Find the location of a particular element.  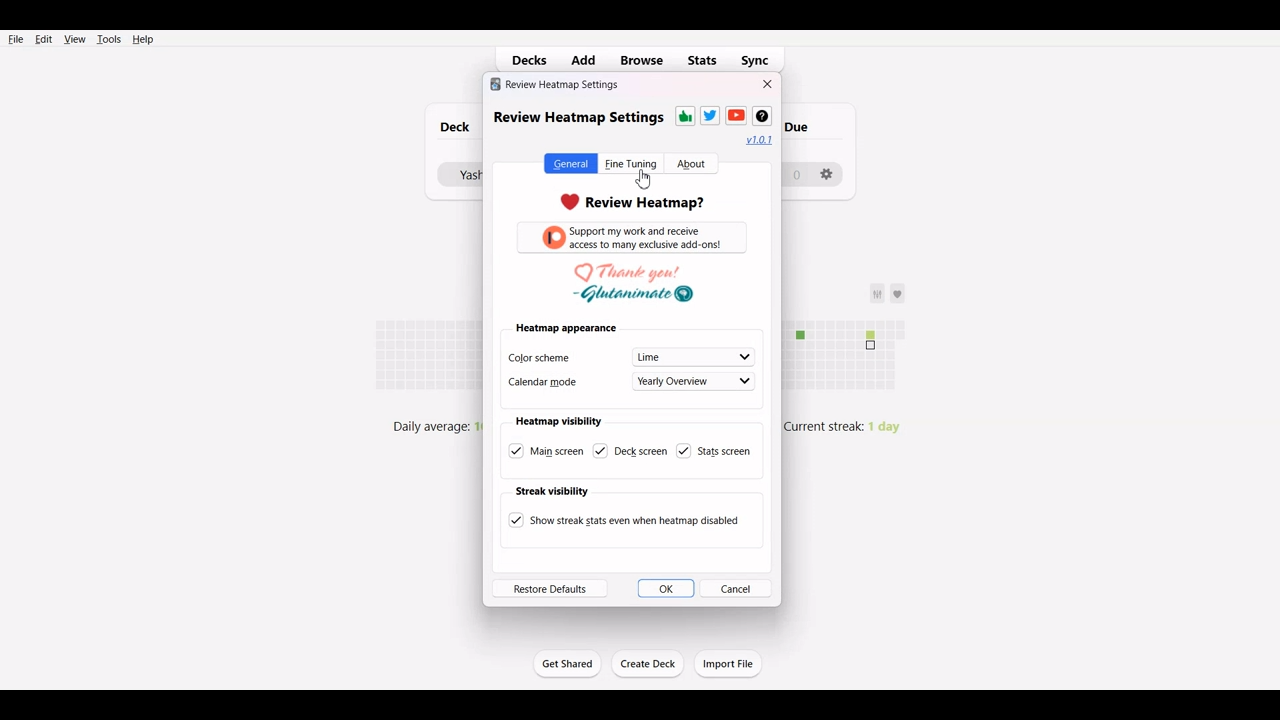

Tools is located at coordinates (108, 39).